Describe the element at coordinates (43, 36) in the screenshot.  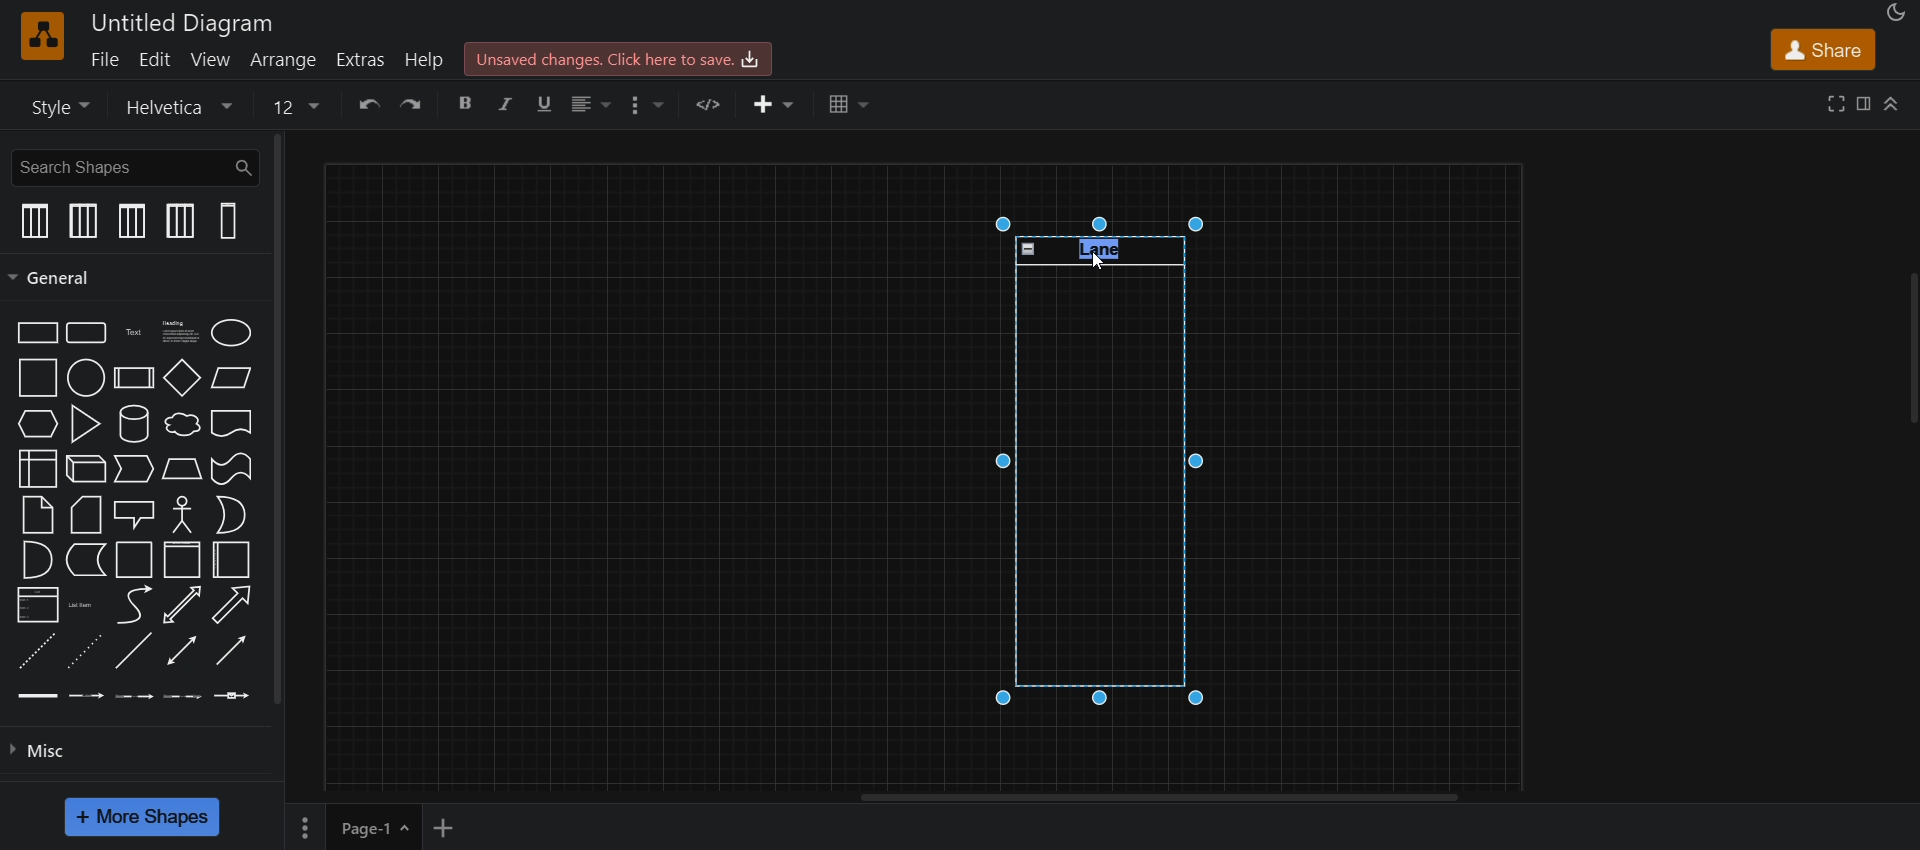
I see `logo` at that location.